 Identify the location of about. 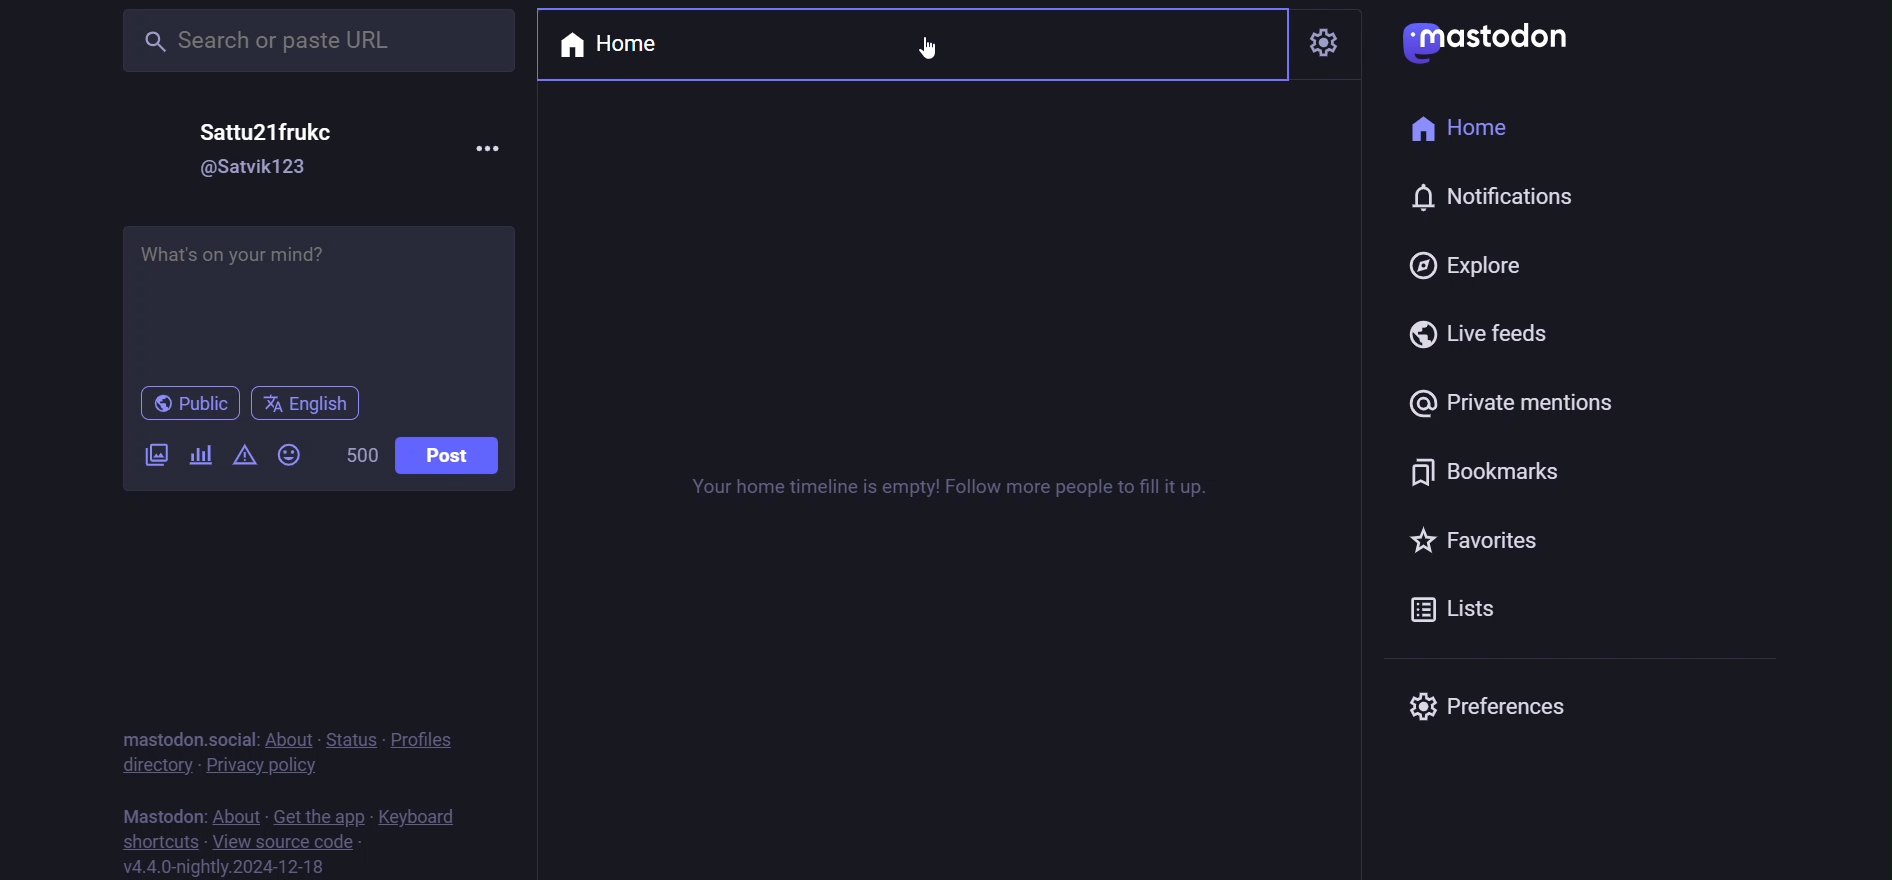
(235, 813).